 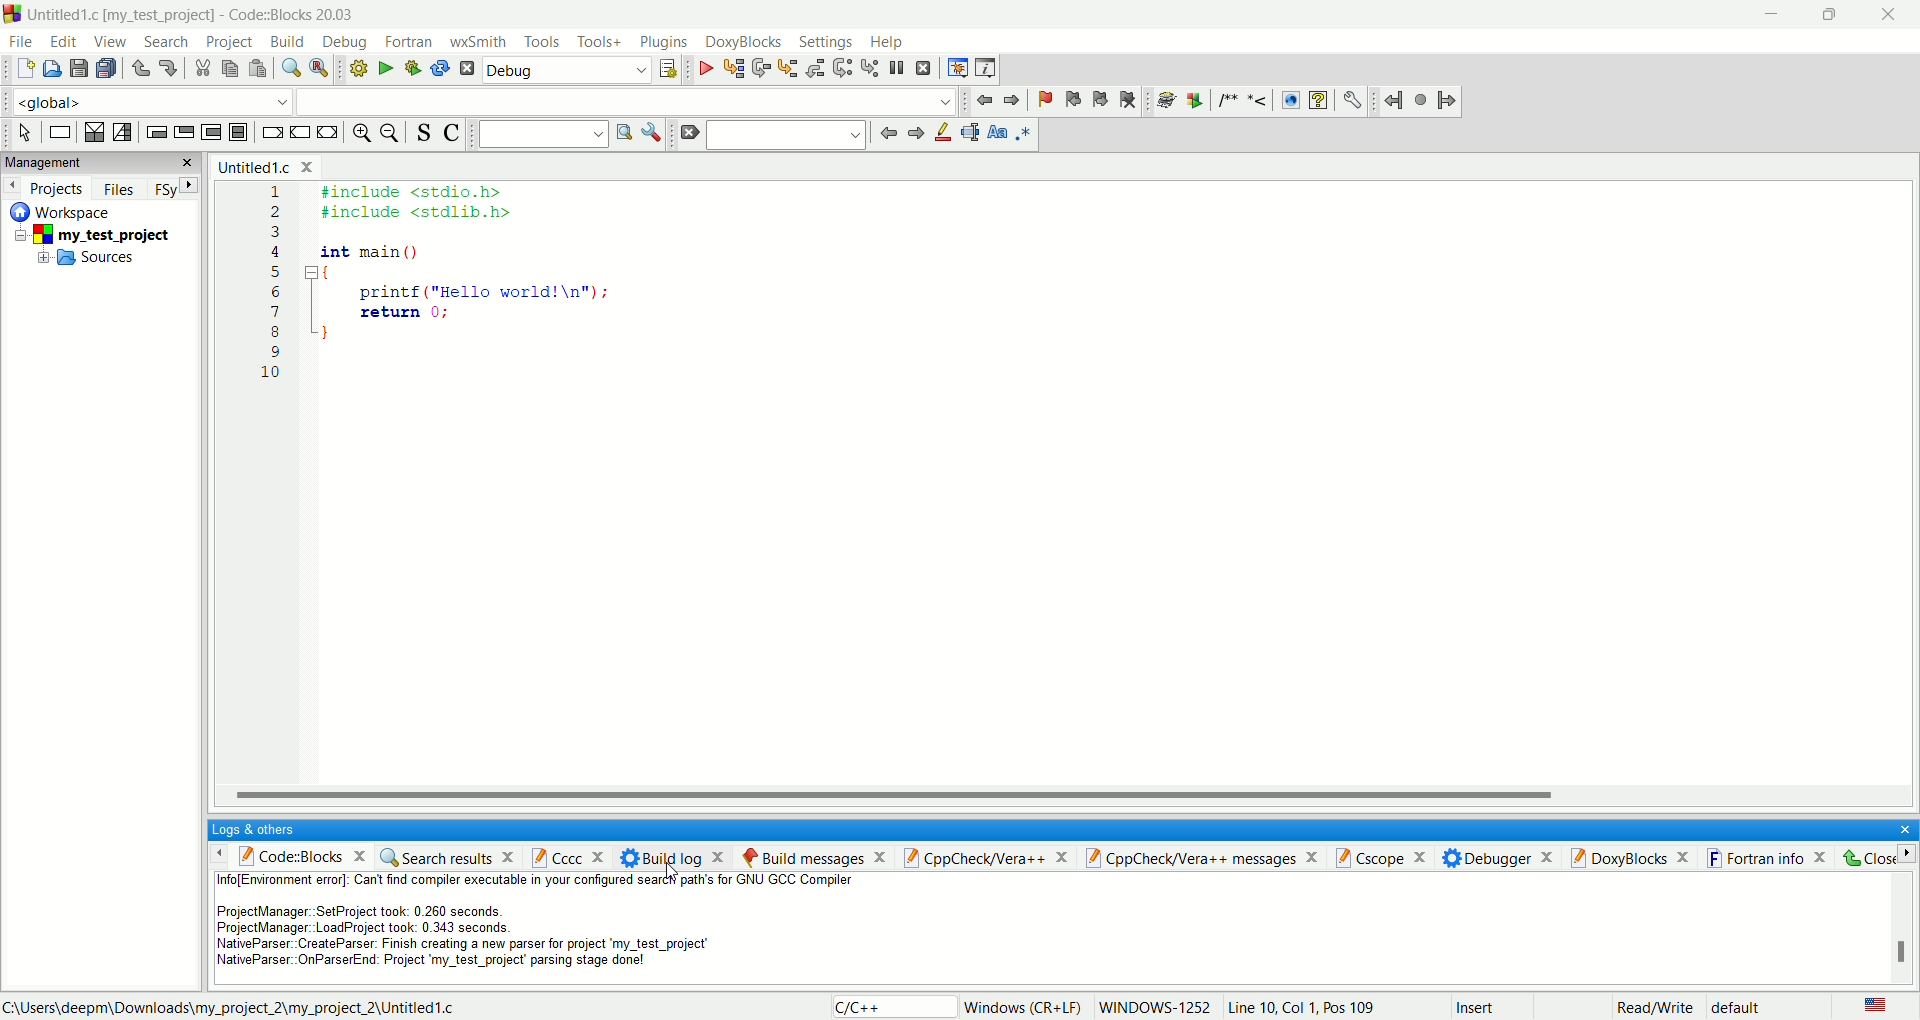 I want to click on HTML, so click(x=1289, y=101).